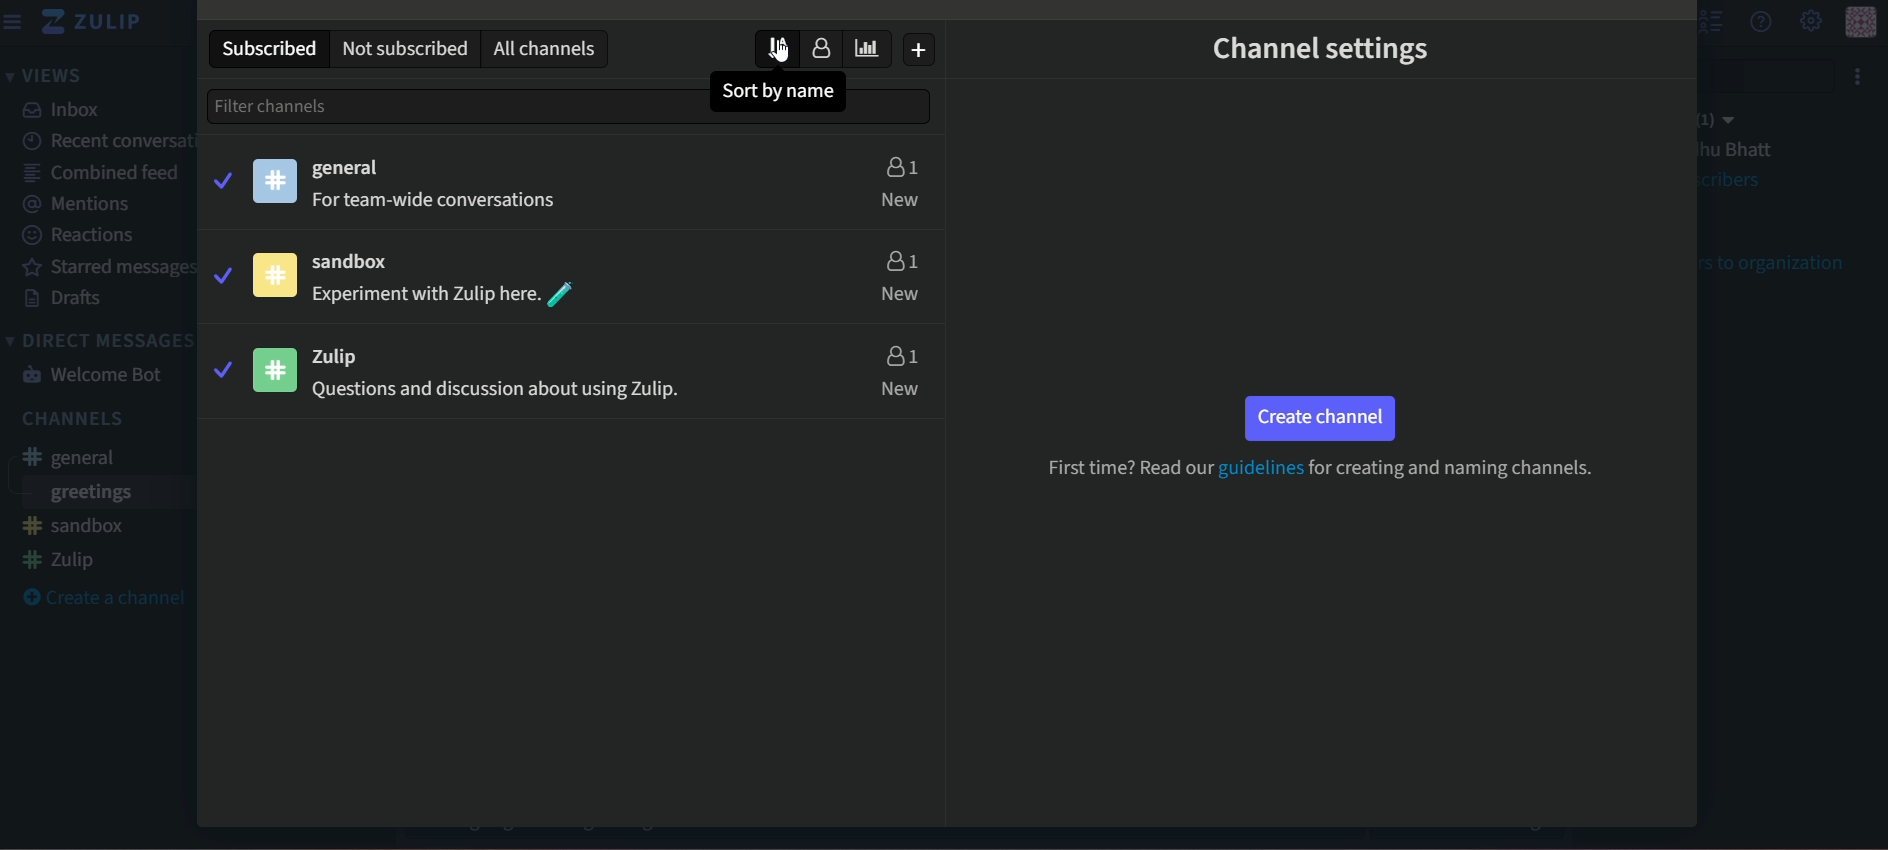 The image size is (1888, 850). What do you see at coordinates (496, 391) in the screenshot?
I see `text` at bounding box center [496, 391].